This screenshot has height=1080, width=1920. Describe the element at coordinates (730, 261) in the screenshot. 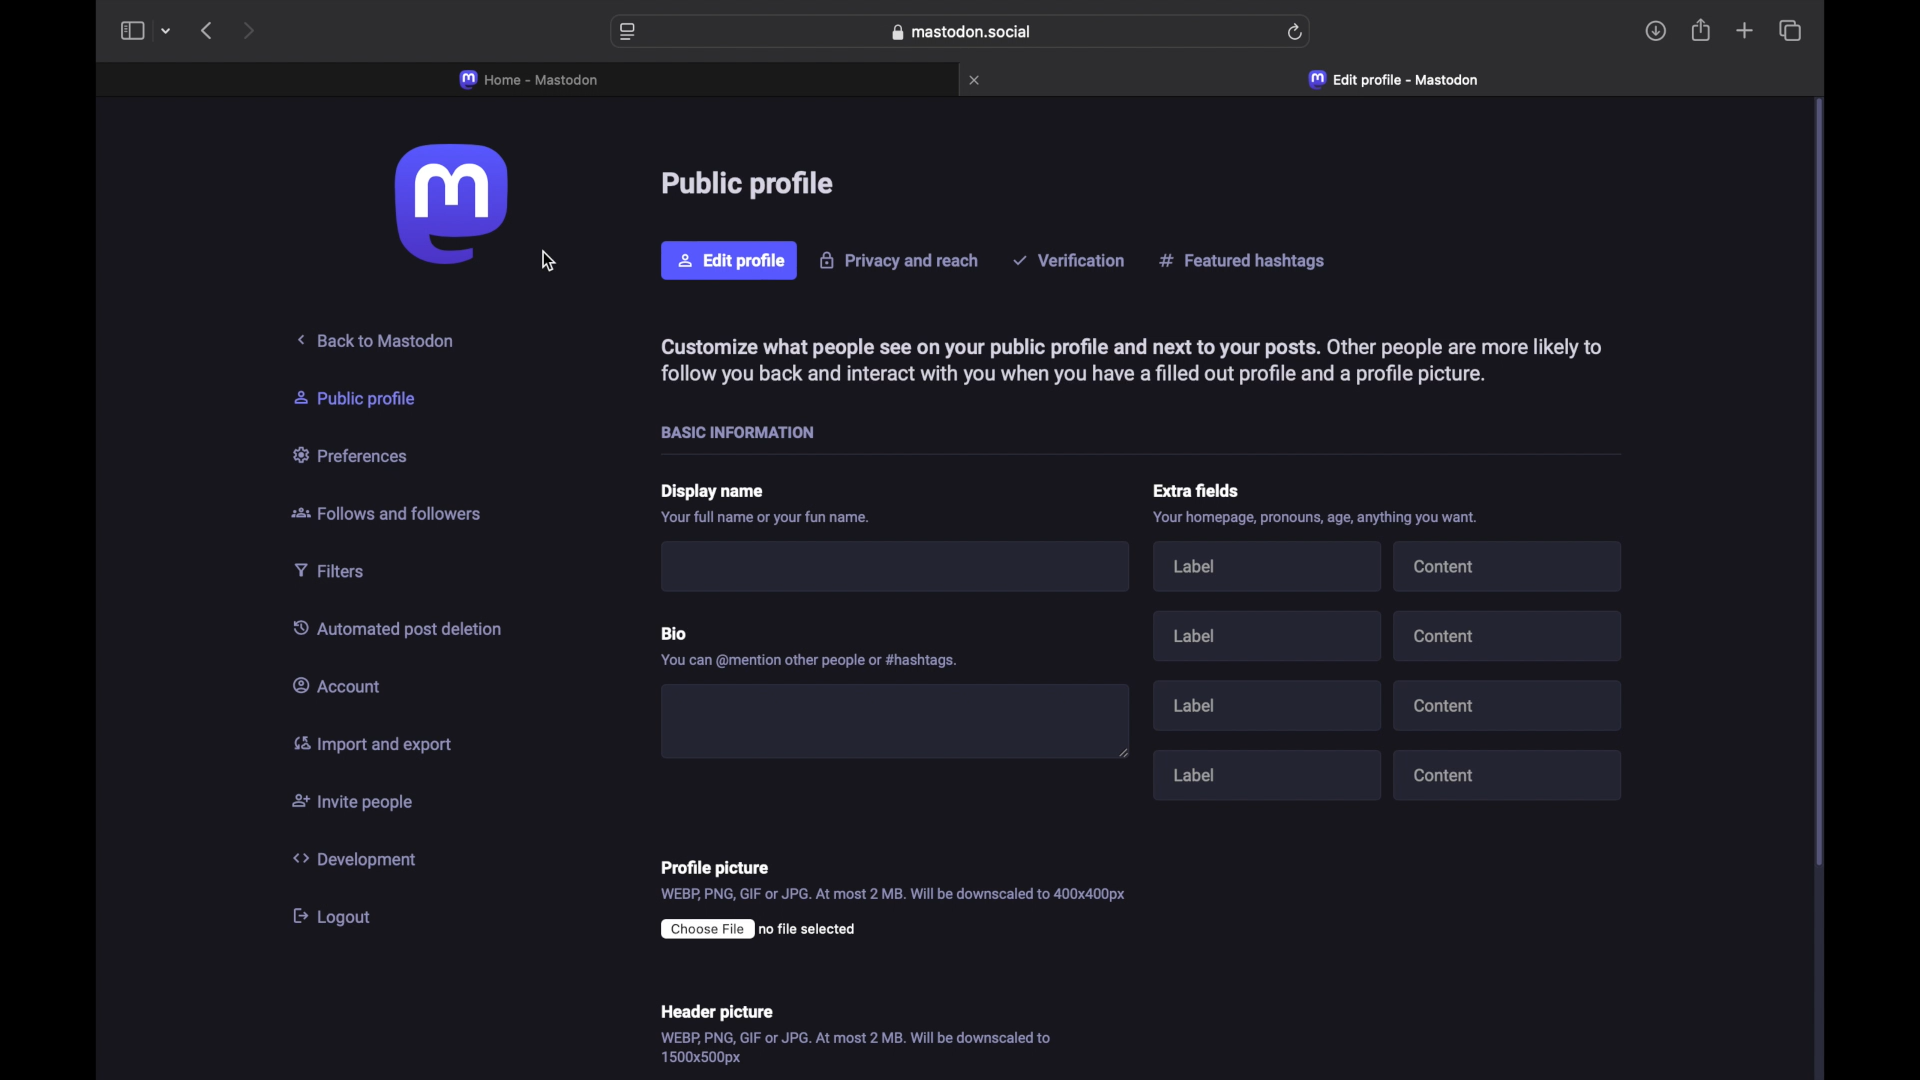

I see `edit profile` at that location.